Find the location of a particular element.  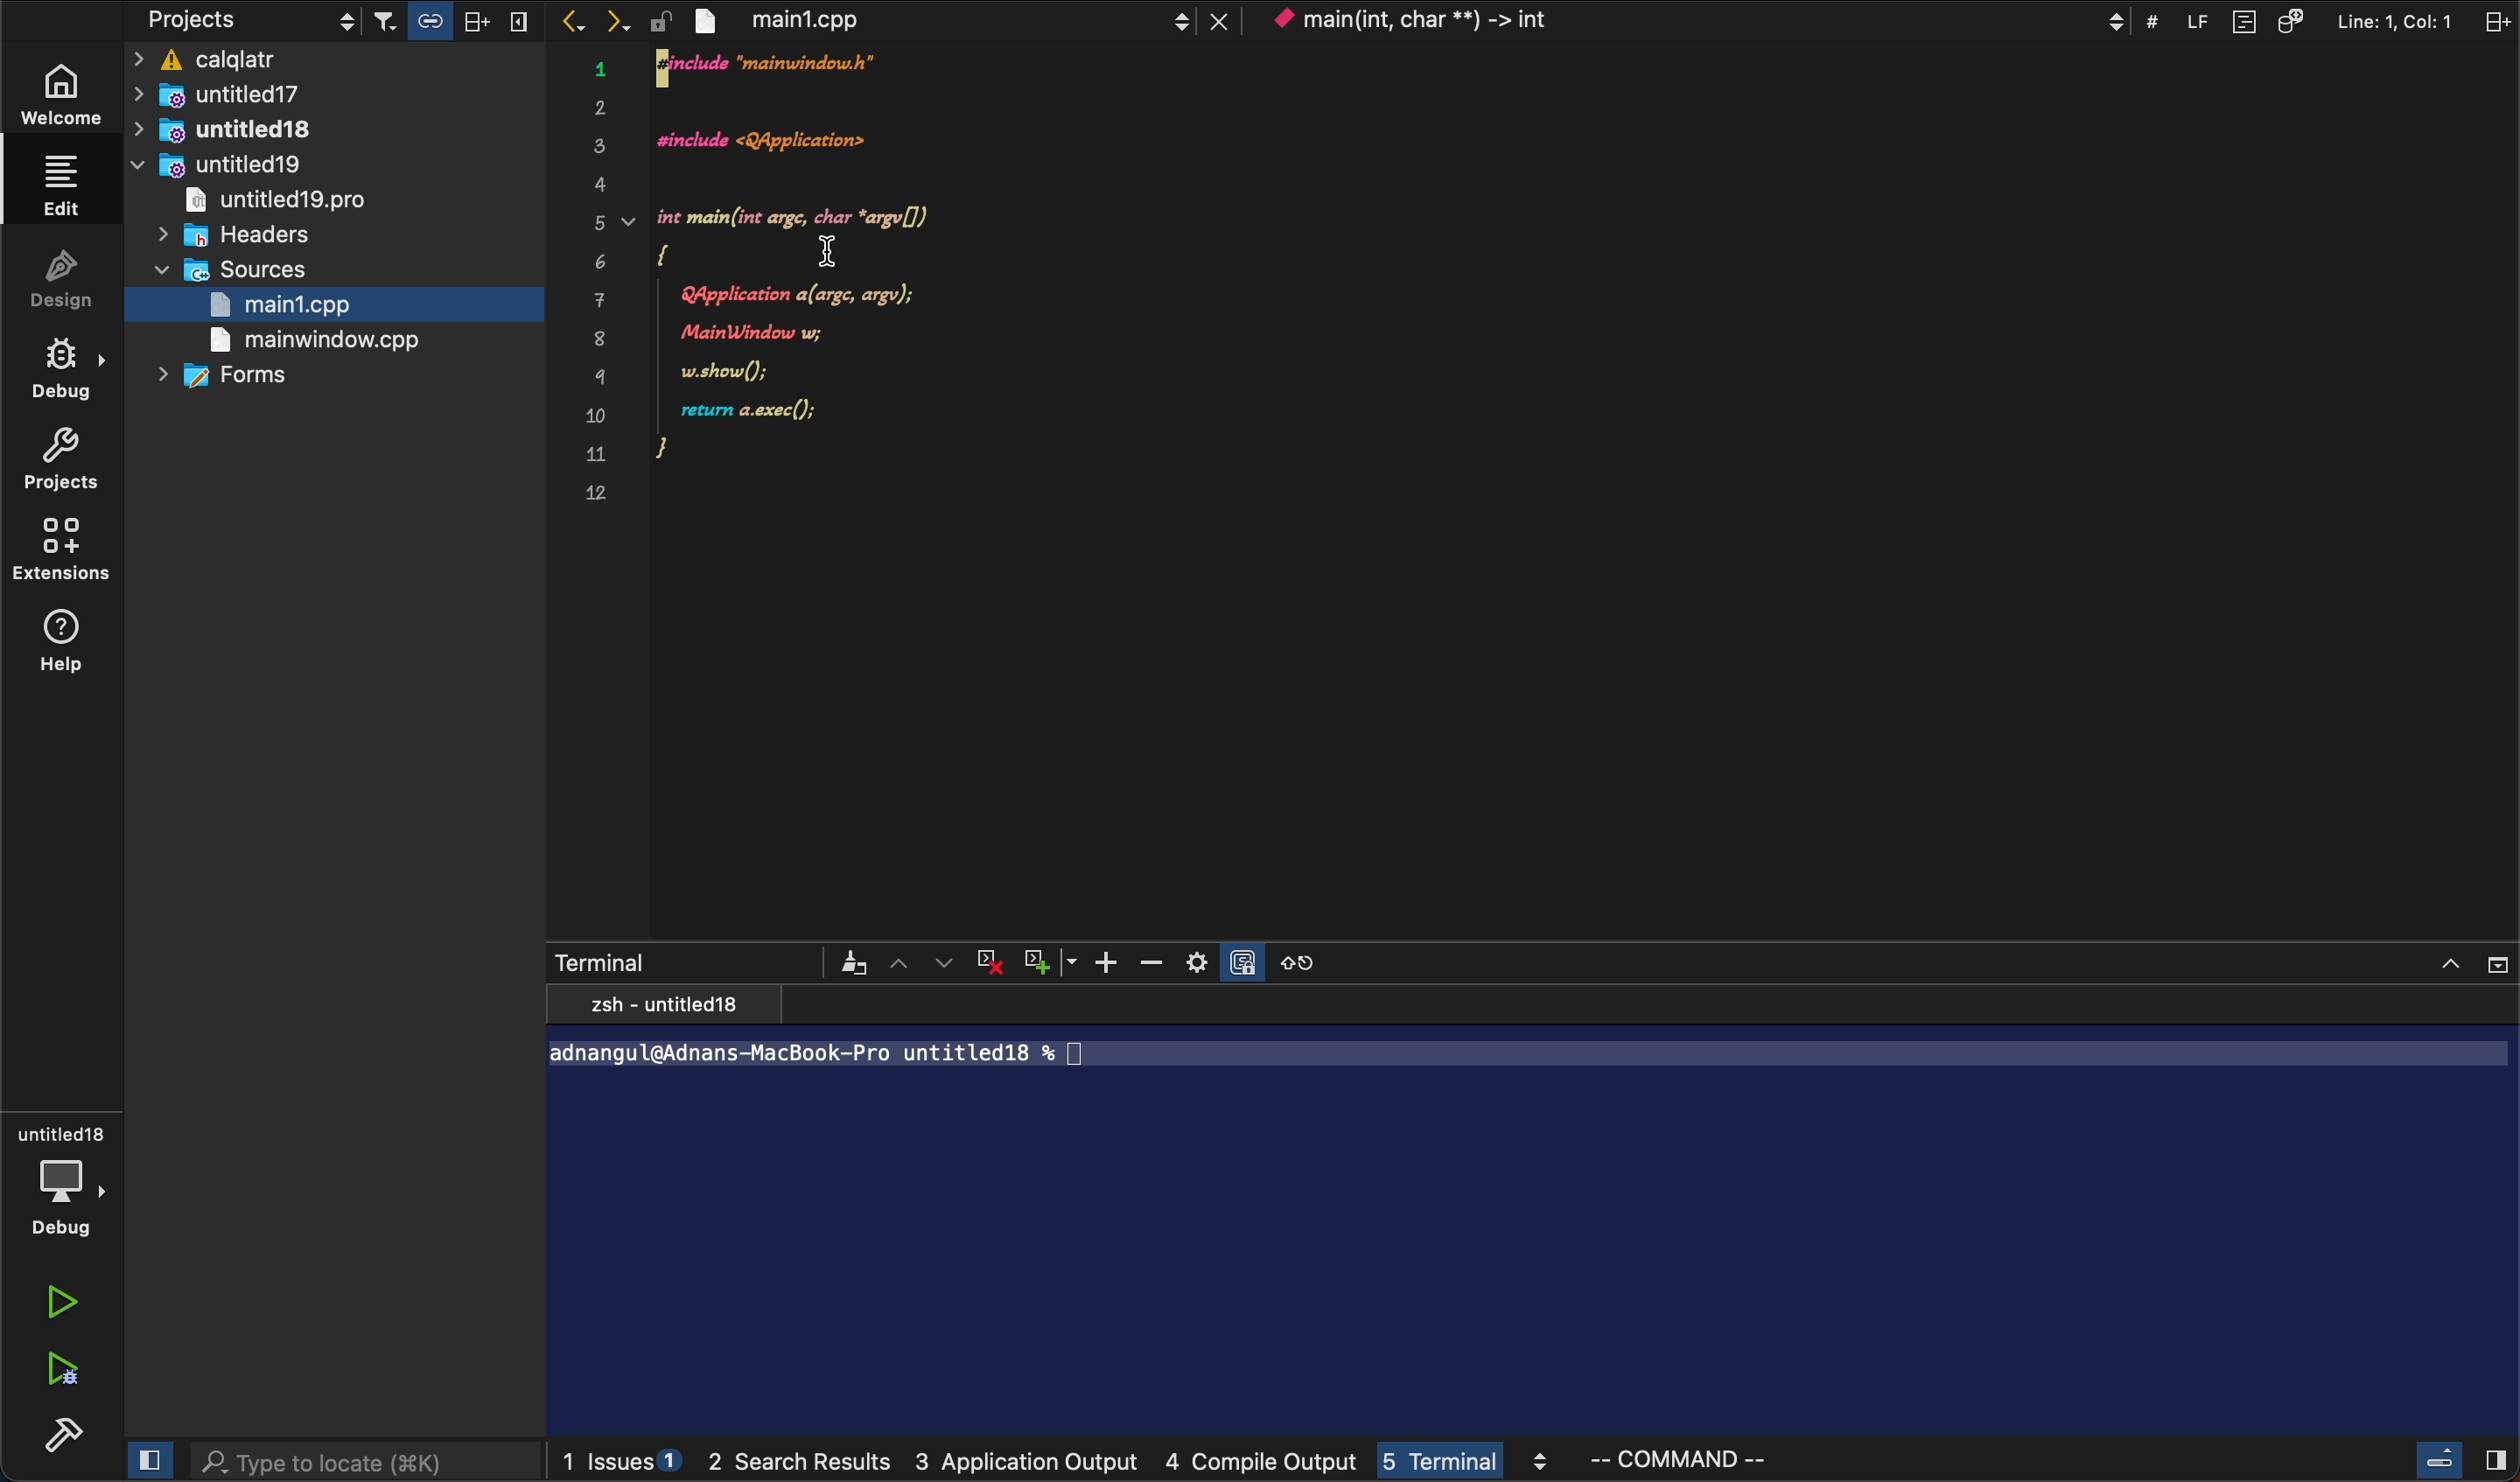

compile output is located at coordinates (1268, 1464).